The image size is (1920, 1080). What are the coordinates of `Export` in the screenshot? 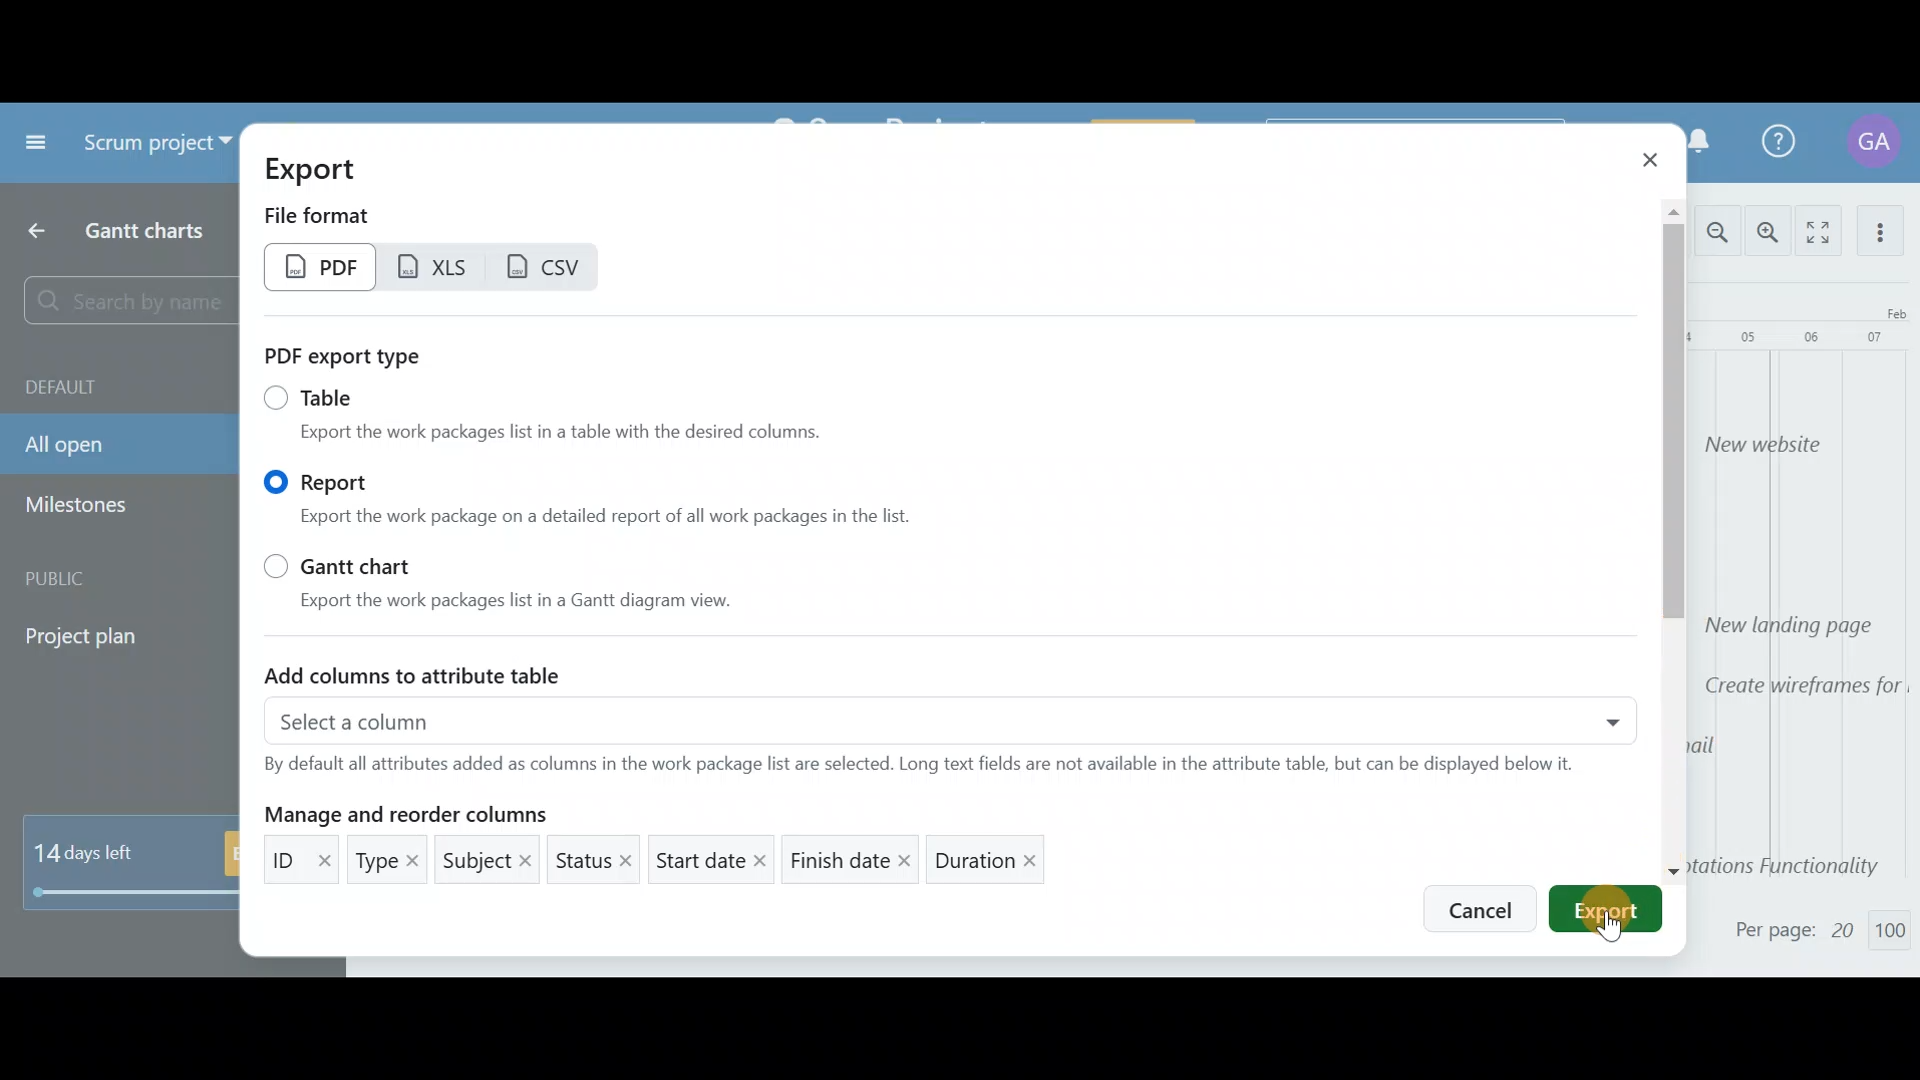 It's located at (1610, 911).